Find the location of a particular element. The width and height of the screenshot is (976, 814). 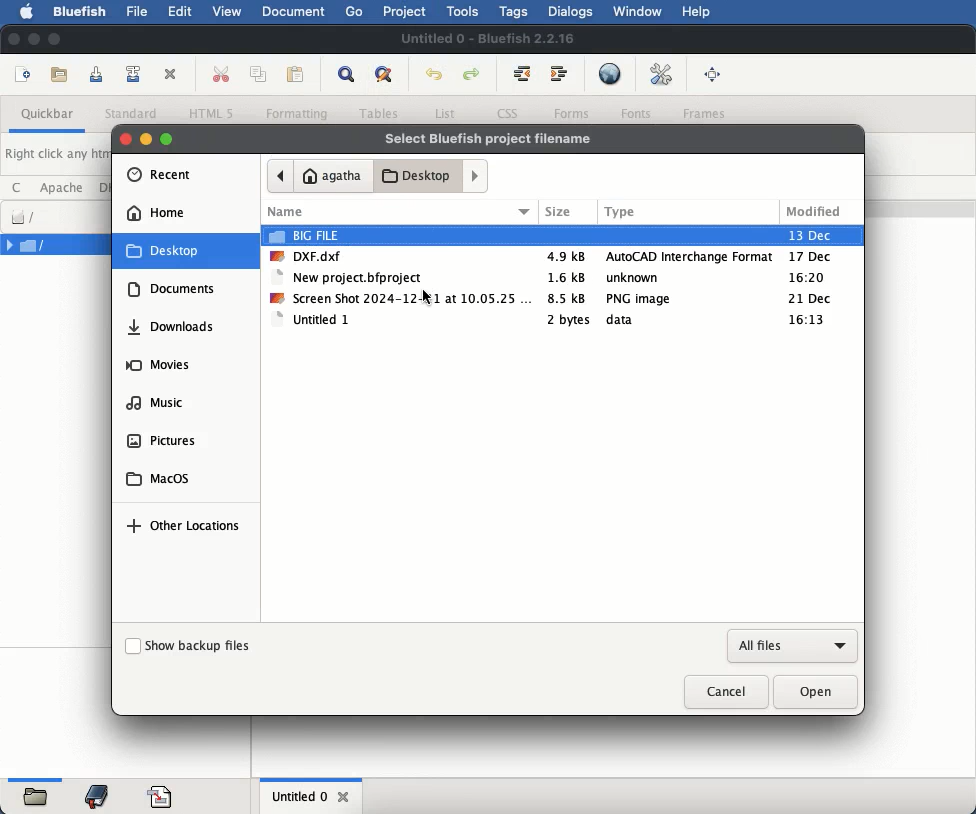

1.6 kB is located at coordinates (567, 277).